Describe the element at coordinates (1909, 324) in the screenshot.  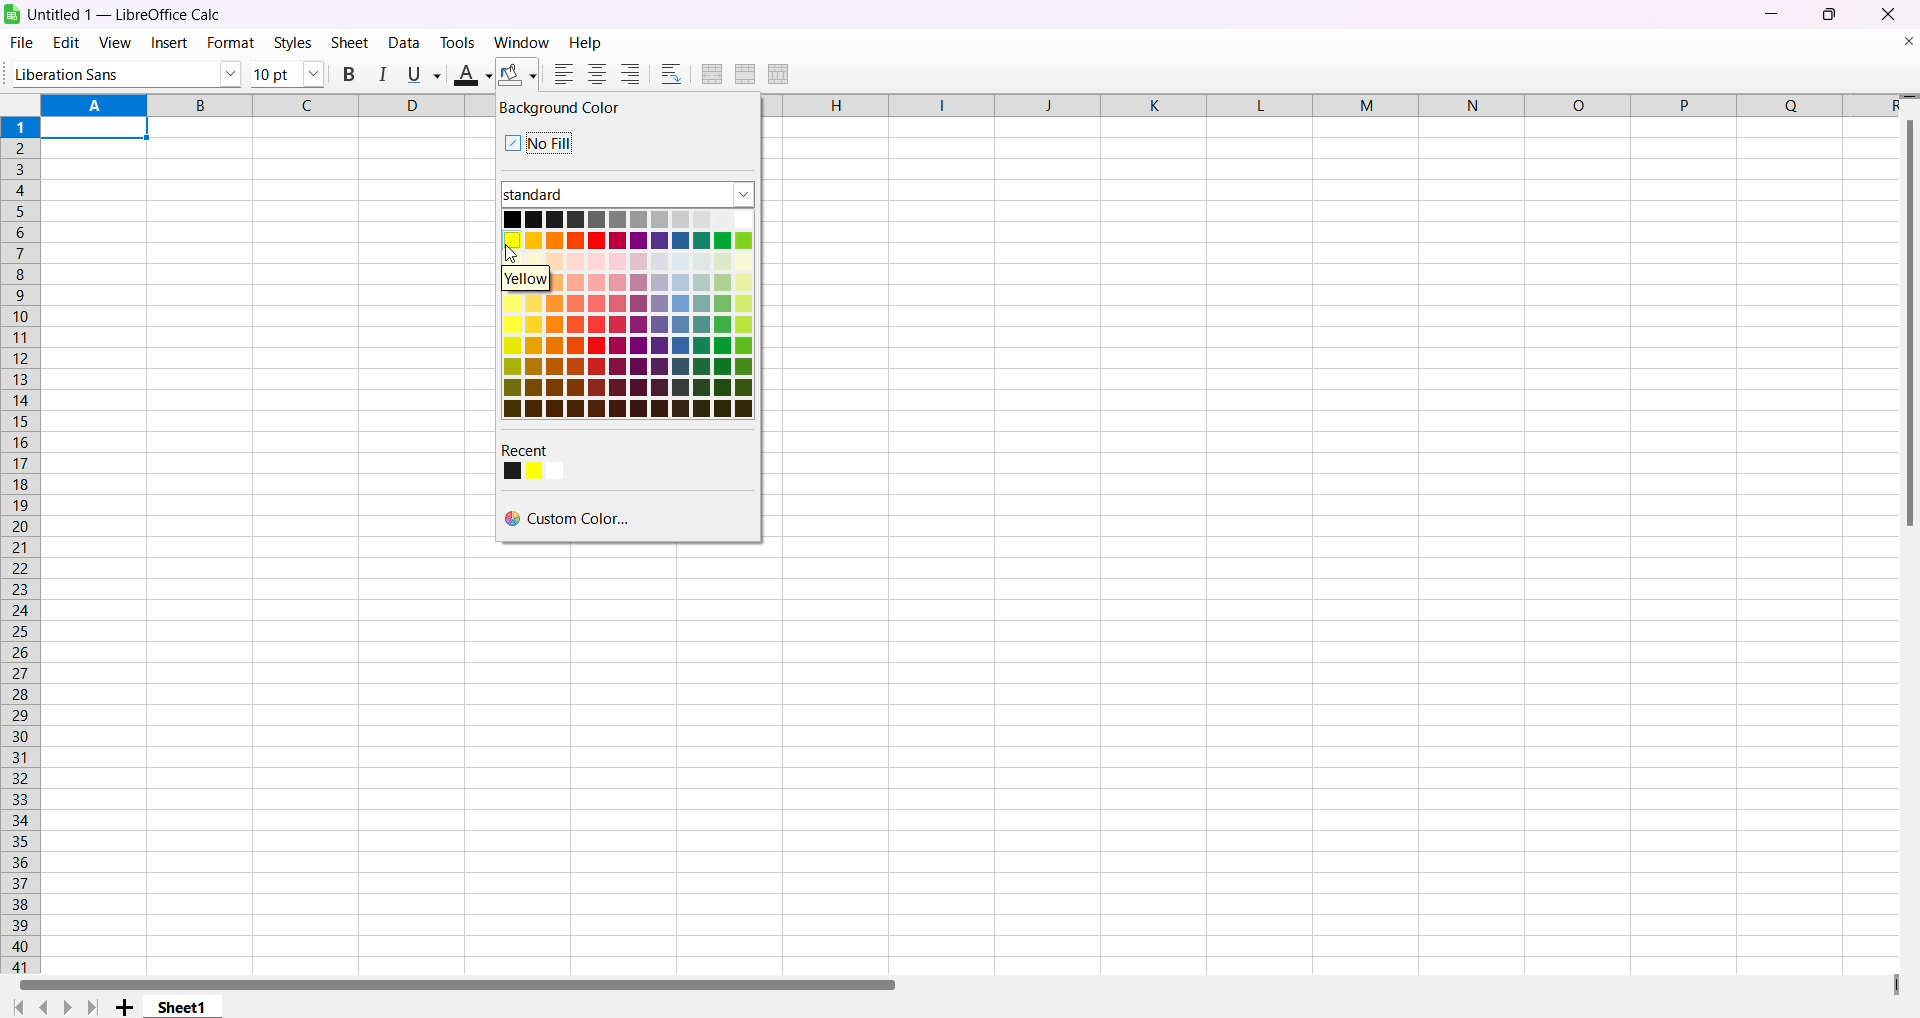
I see `vertical scroll bar` at that location.